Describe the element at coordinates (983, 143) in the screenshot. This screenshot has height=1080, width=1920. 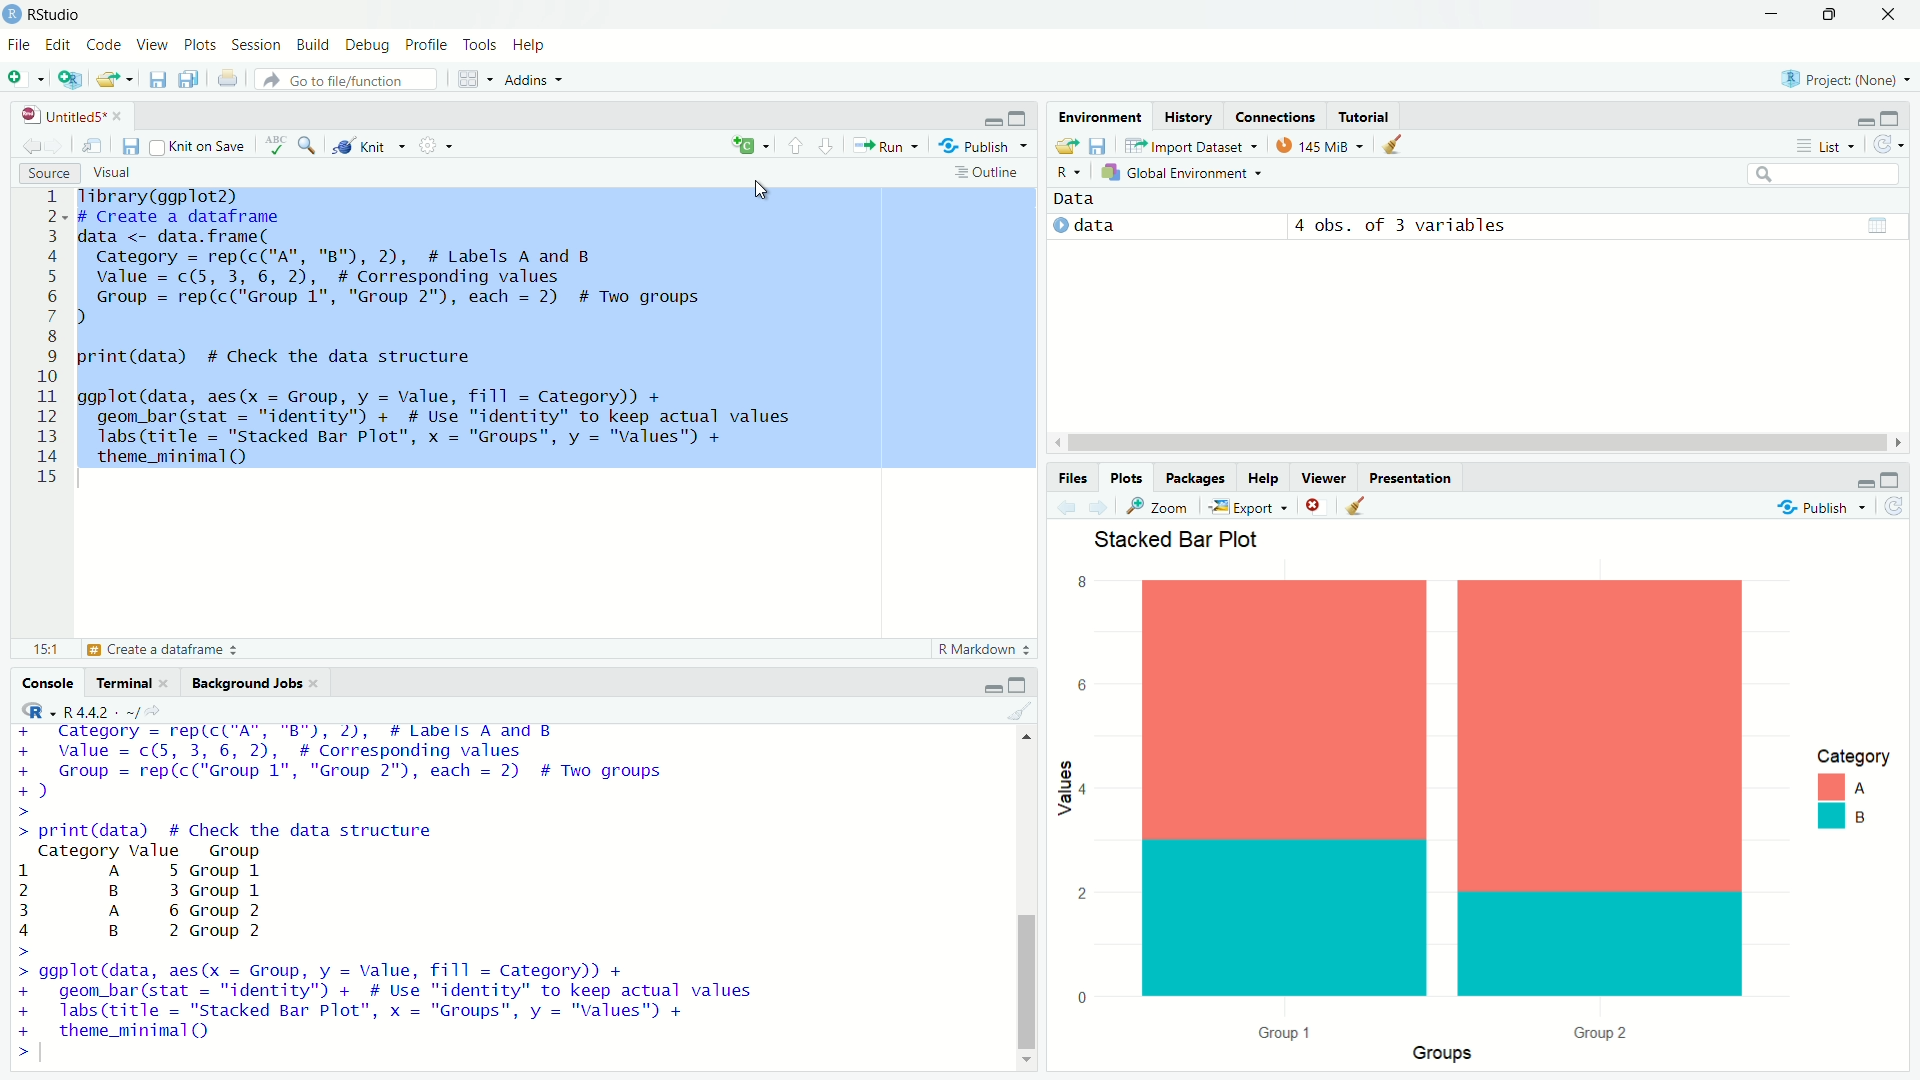
I see `Publish` at that location.